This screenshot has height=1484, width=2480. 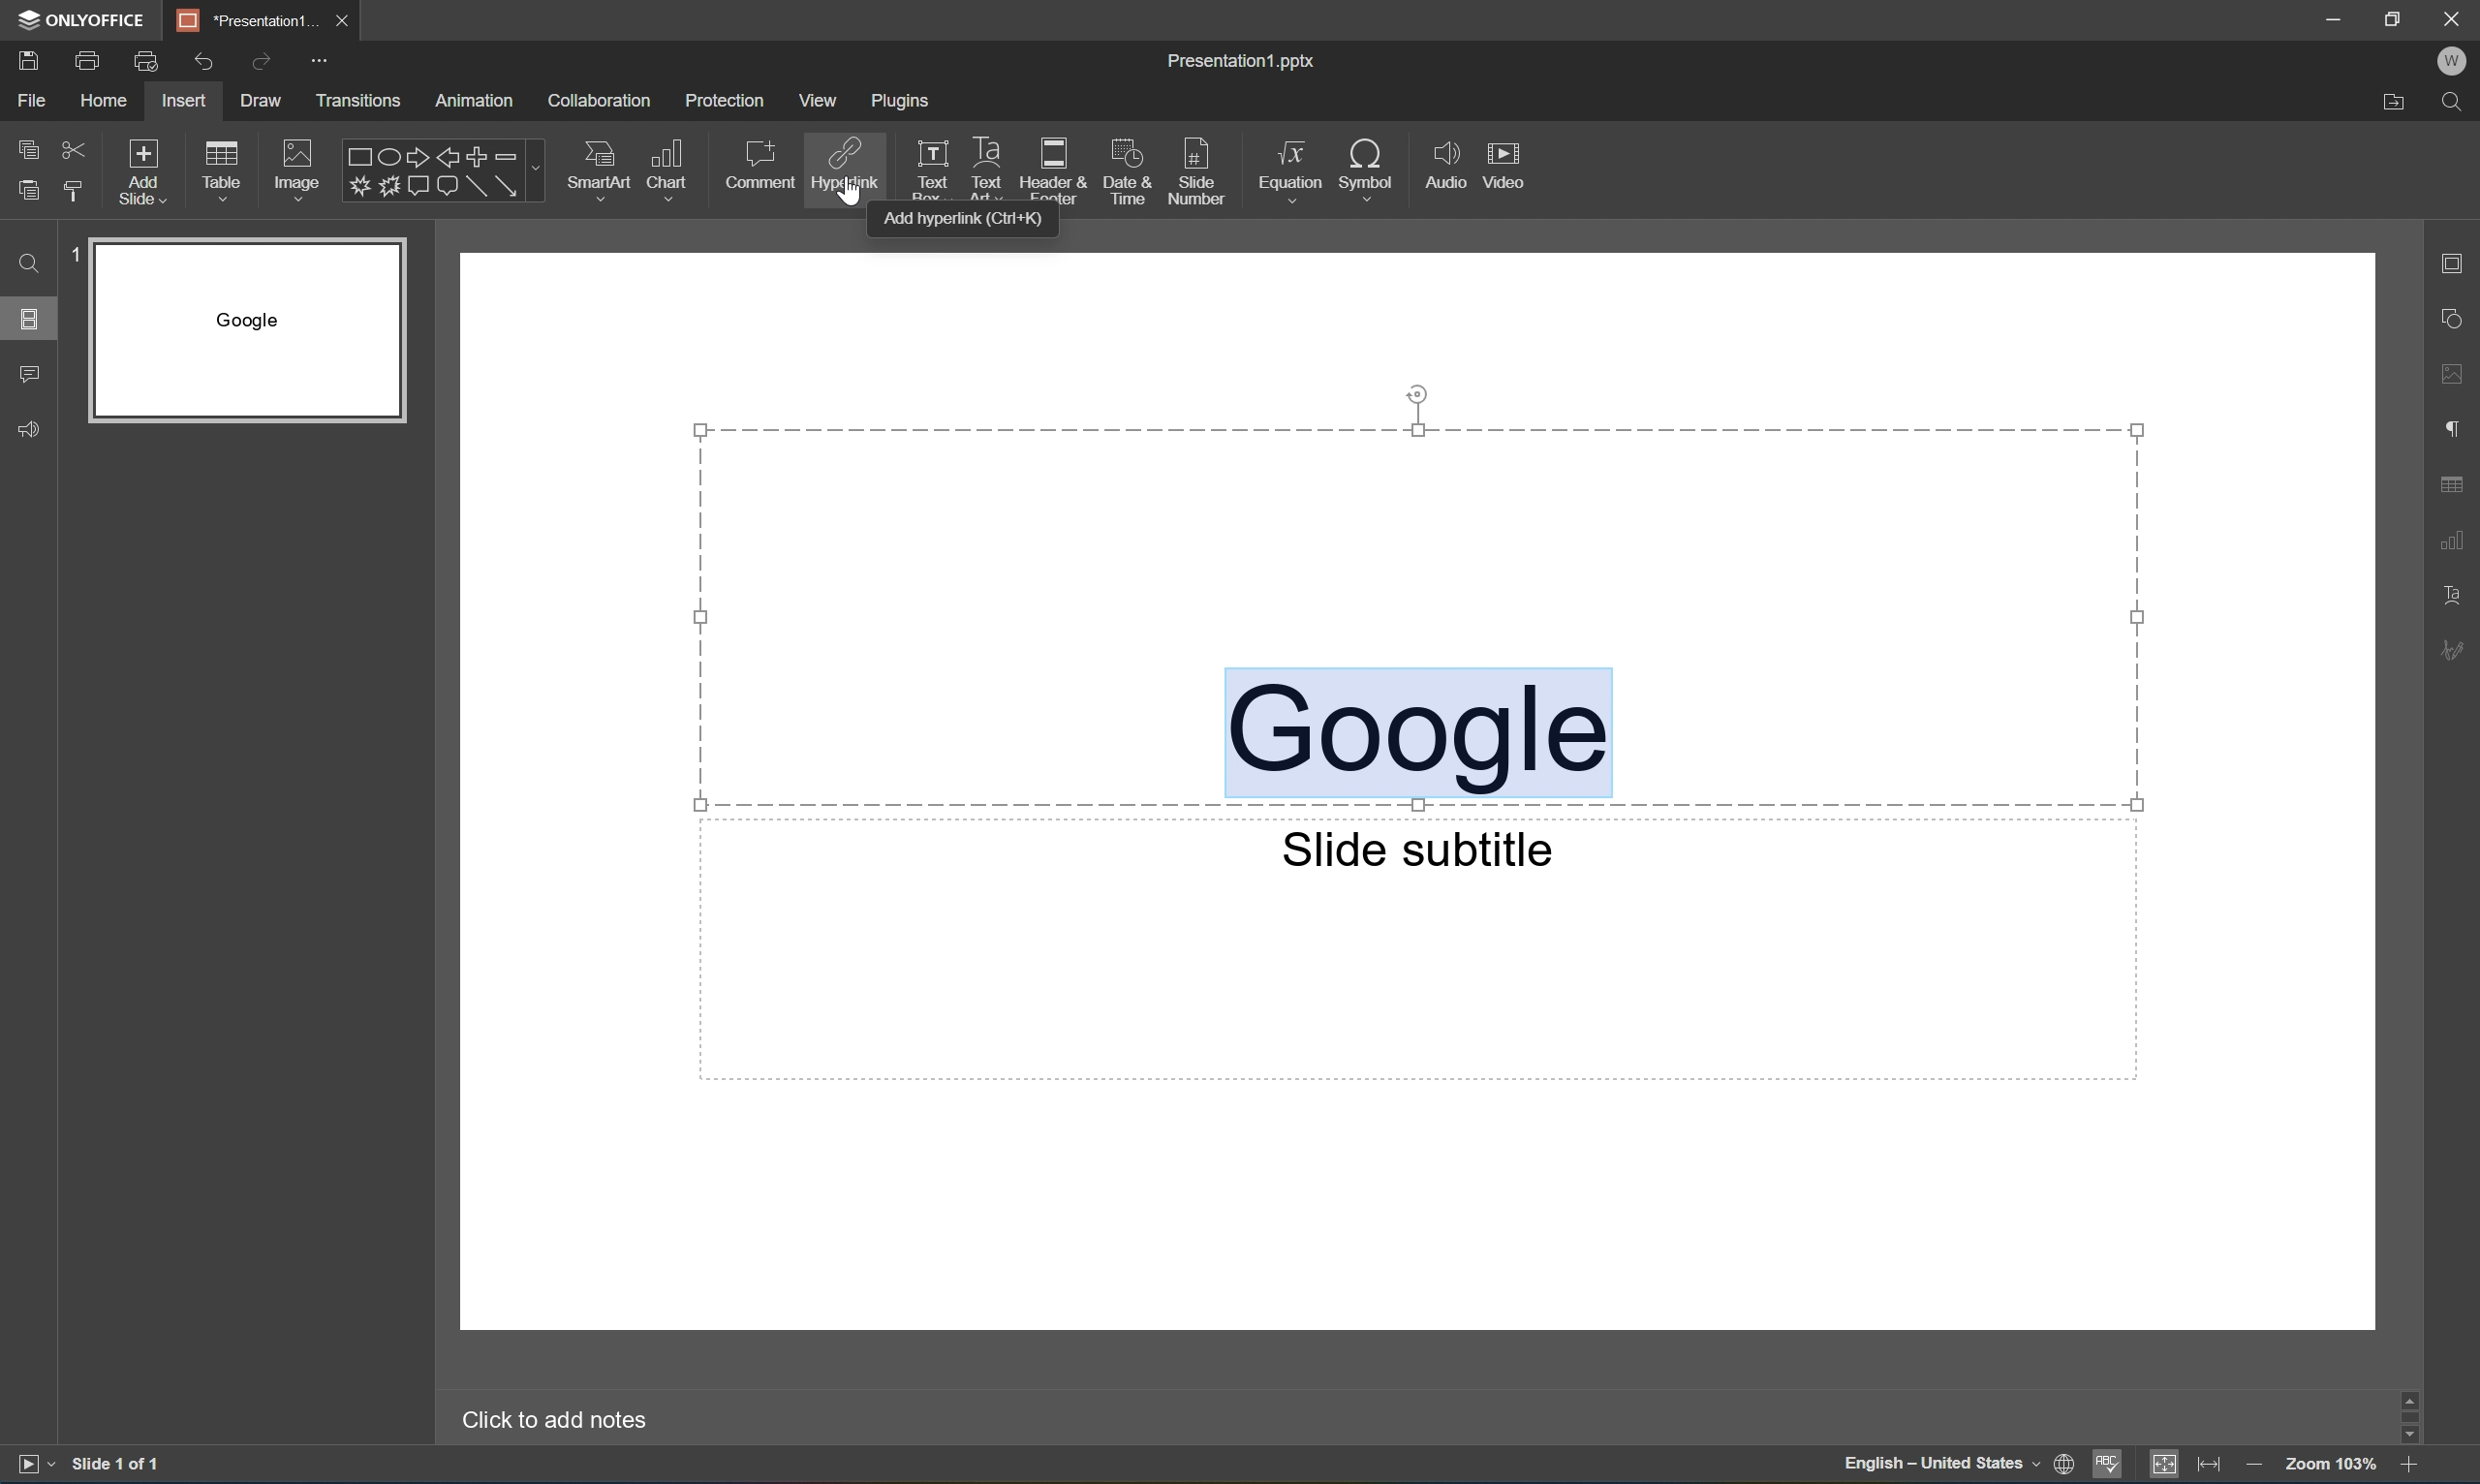 I want to click on Redo, so click(x=261, y=62).